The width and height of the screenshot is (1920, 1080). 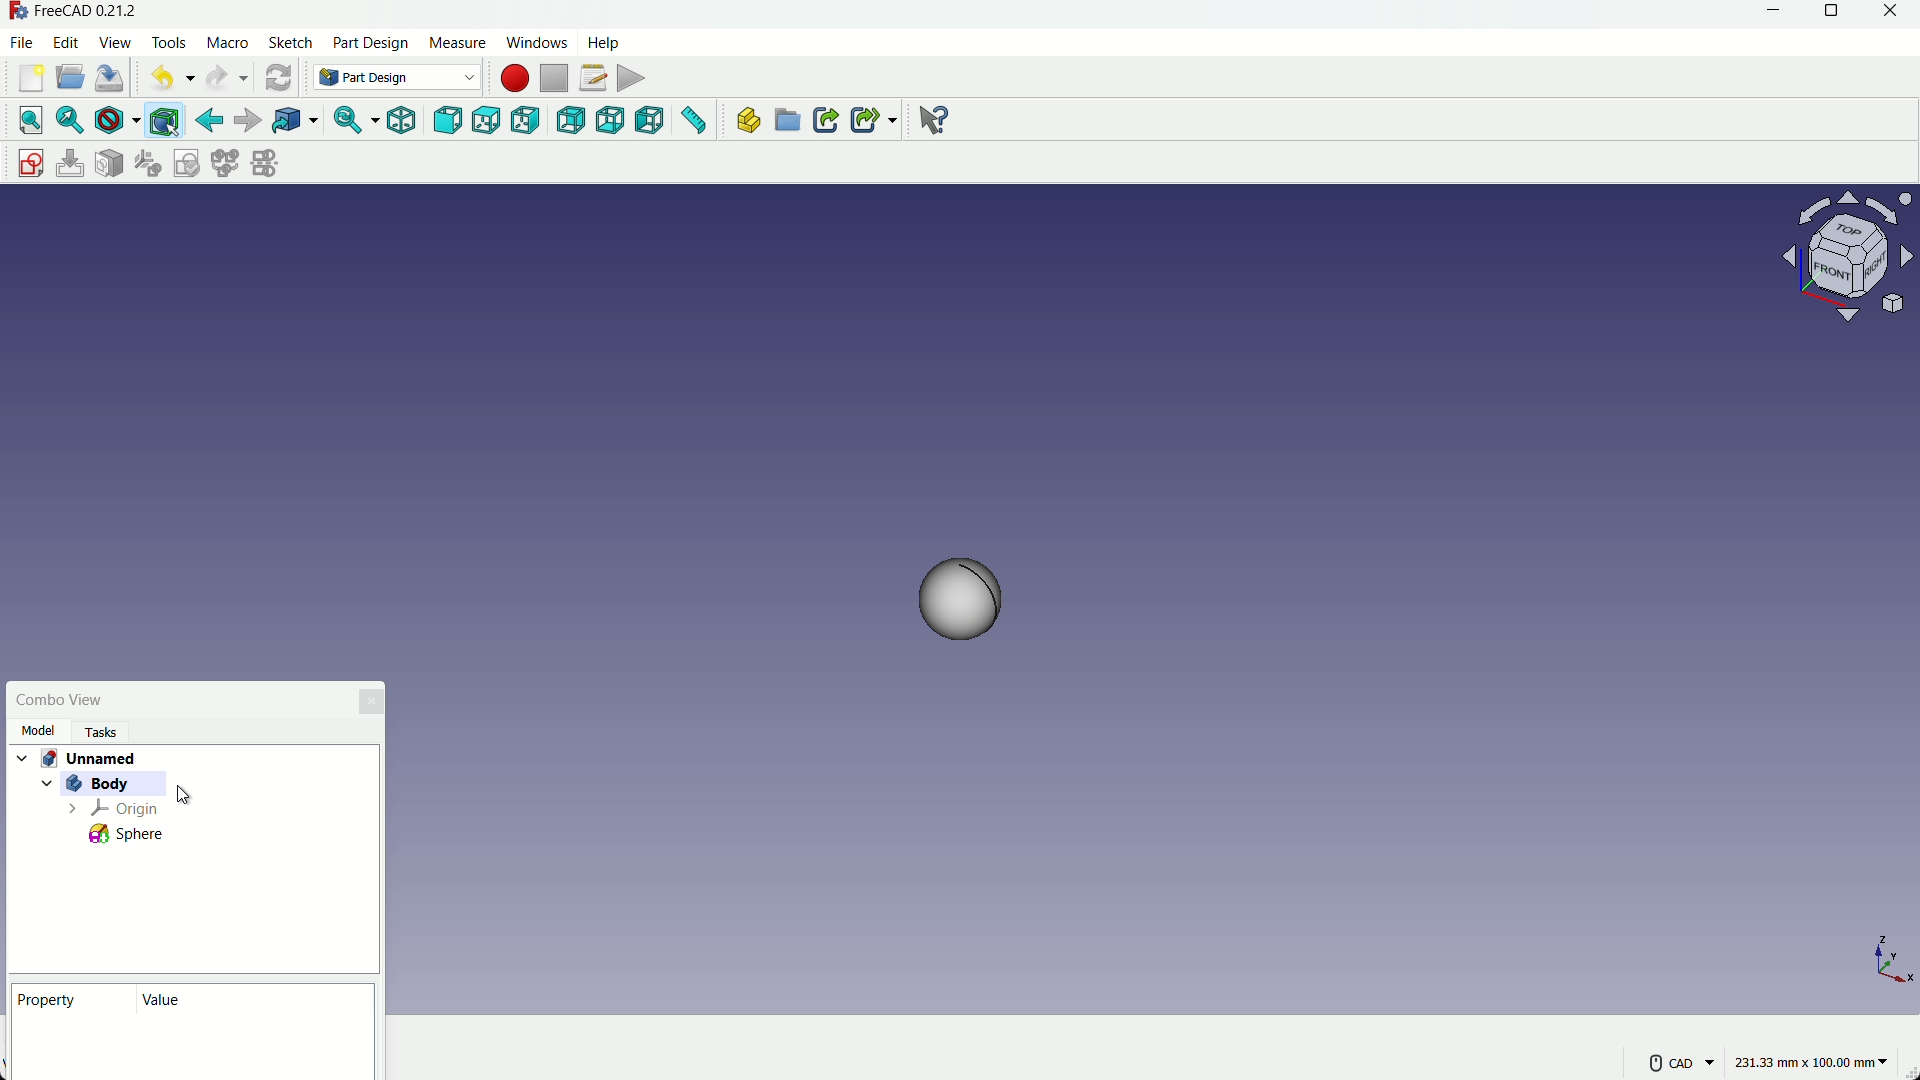 What do you see at coordinates (1843, 254) in the screenshot?
I see `` at bounding box center [1843, 254].